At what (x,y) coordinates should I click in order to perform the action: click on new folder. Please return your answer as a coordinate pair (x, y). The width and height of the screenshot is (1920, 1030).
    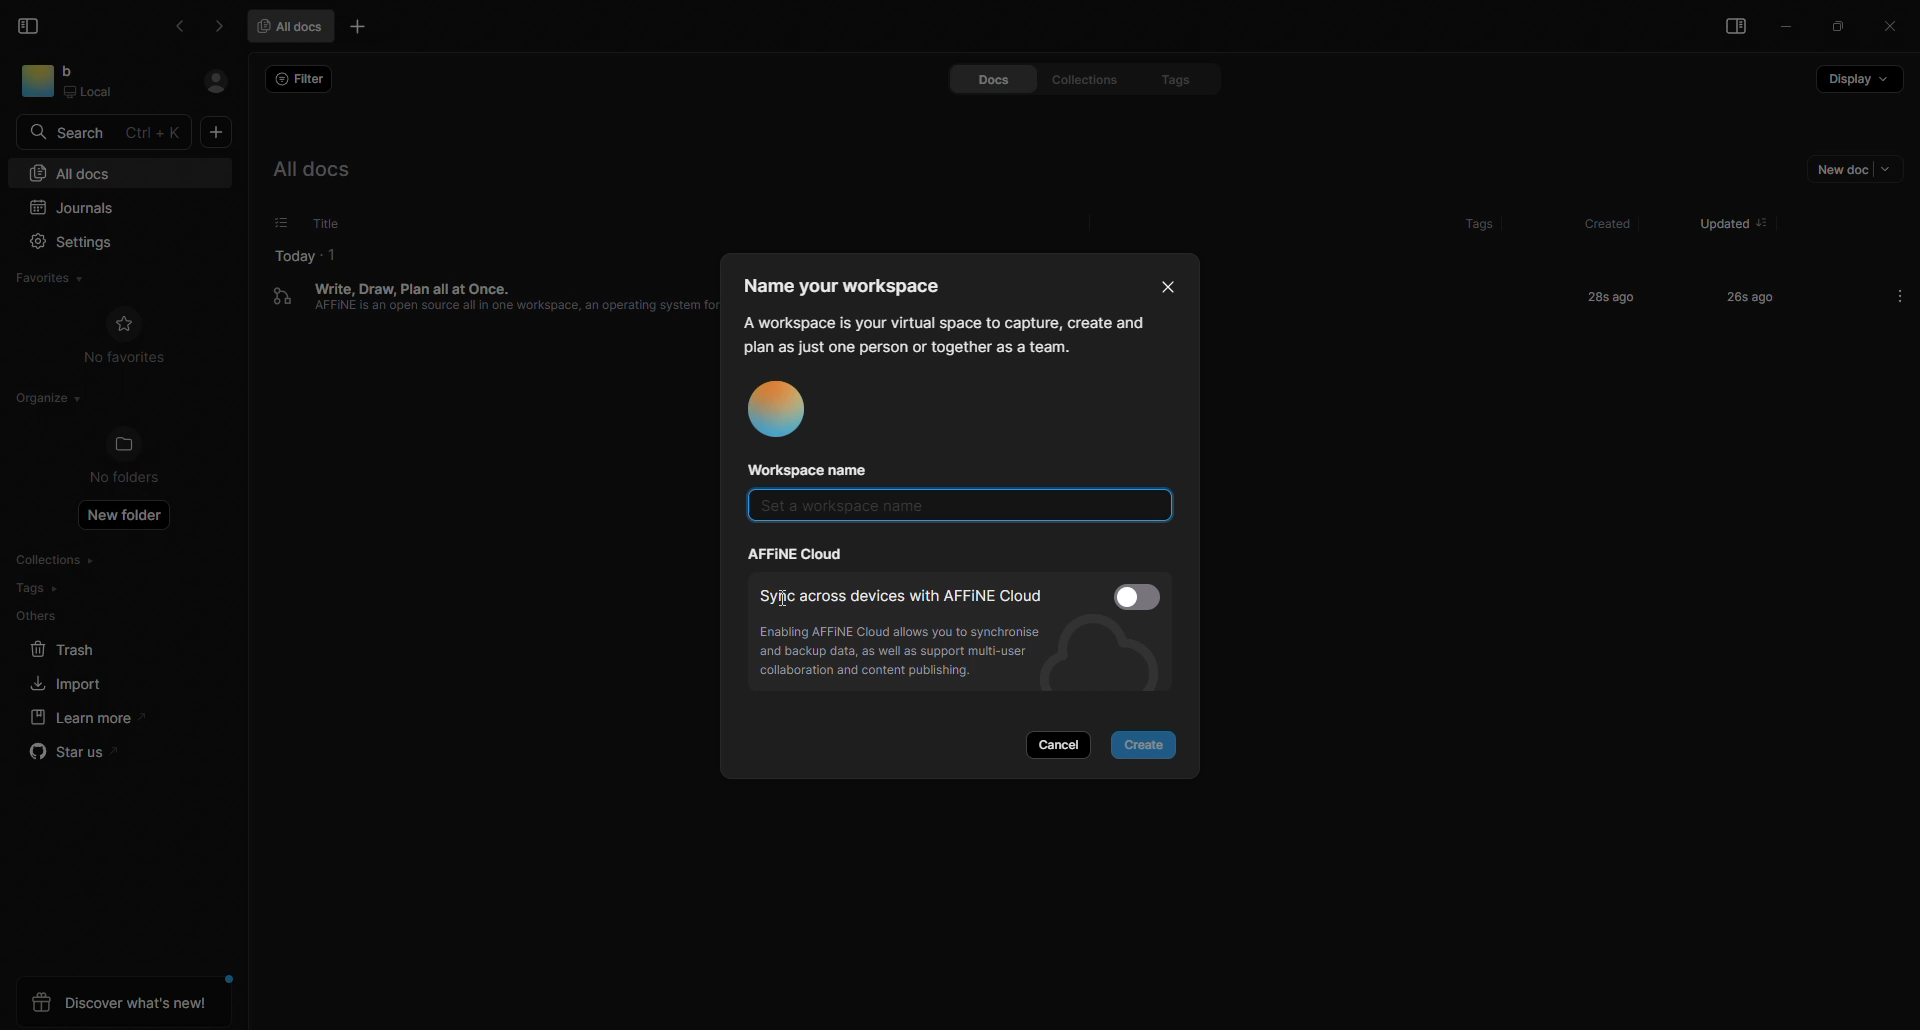
    Looking at the image, I should click on (129, 519).